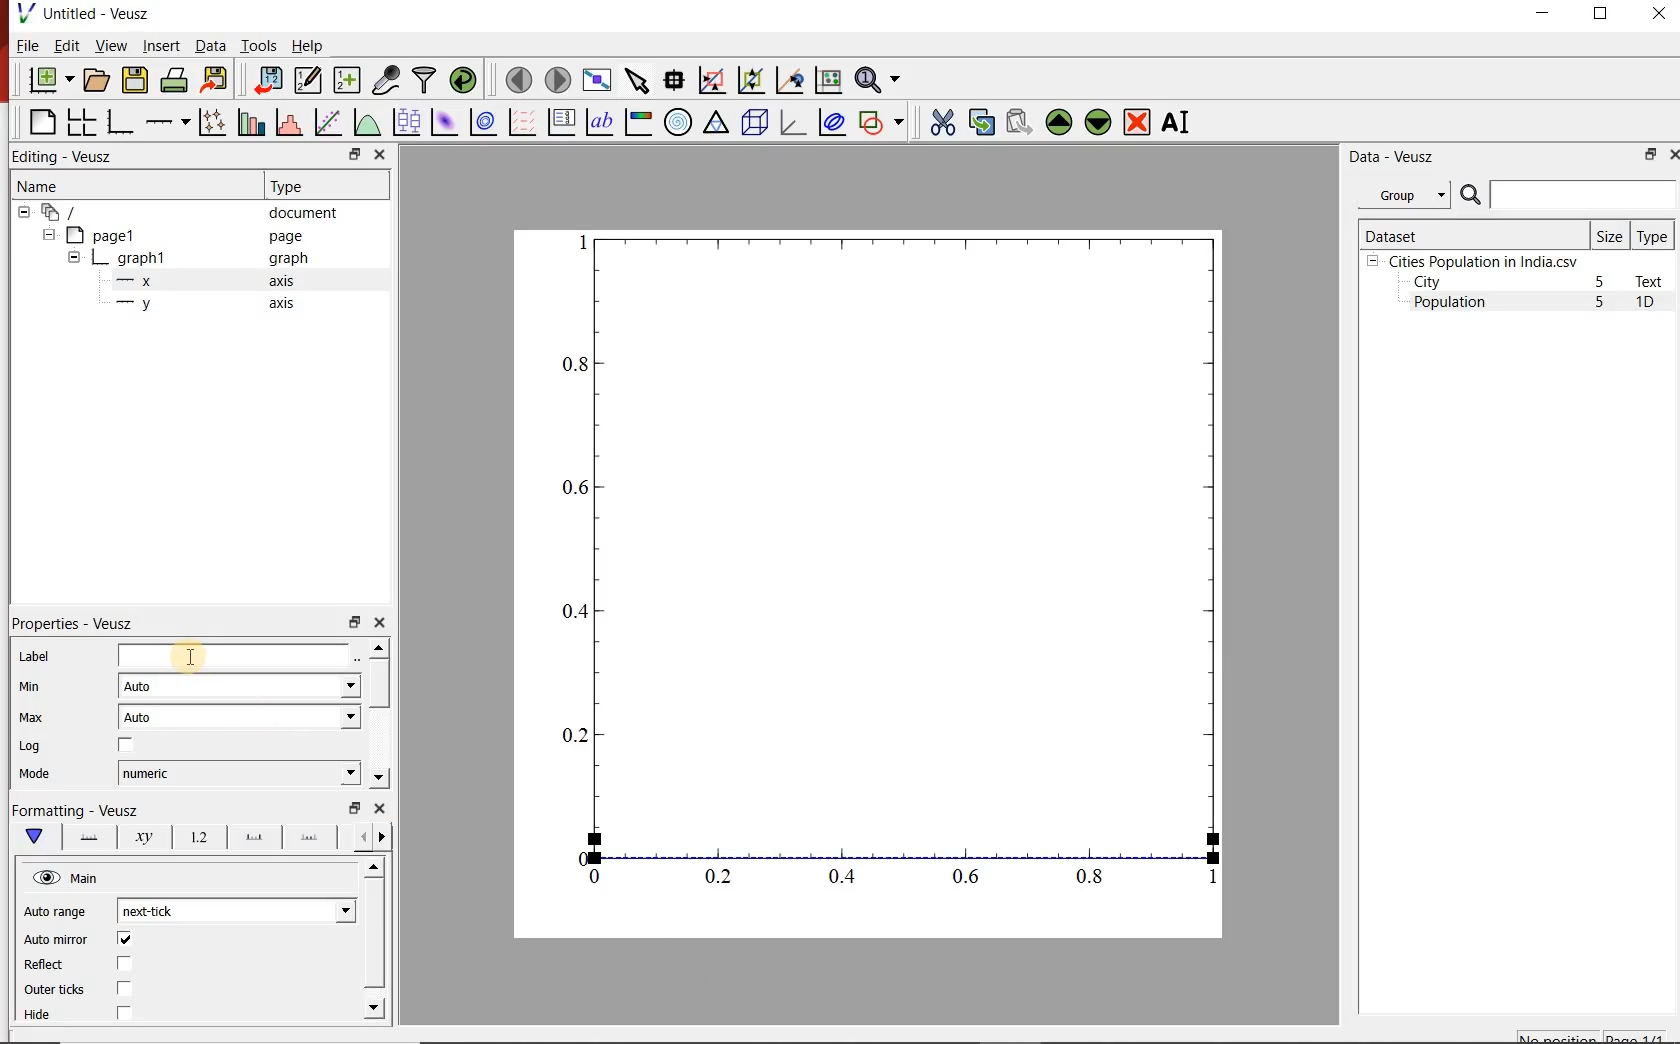 This screenshot has height=1044, width=1680. I want to click on click to reset graph axes, so click(828, 79).